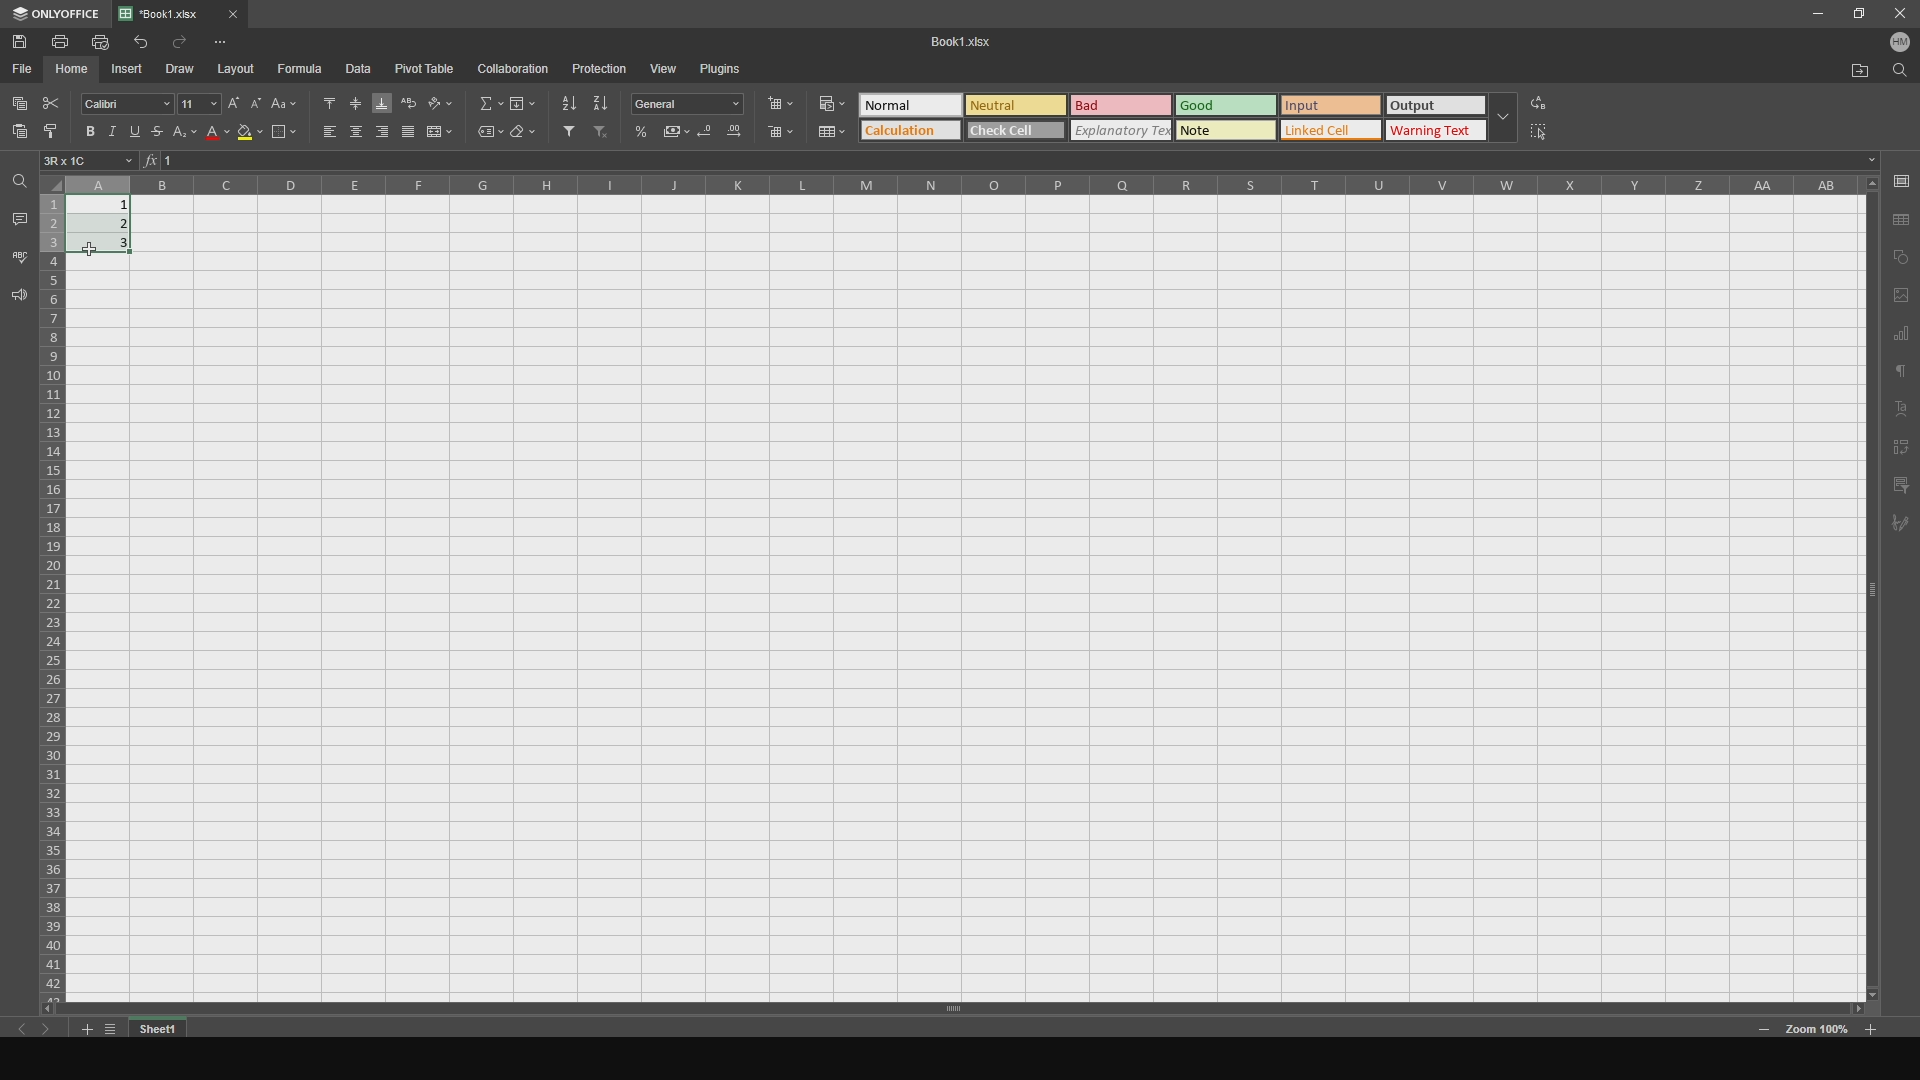 The width and height of the screenshot is (1920, 1080). I want to click on , so click(829, 131).